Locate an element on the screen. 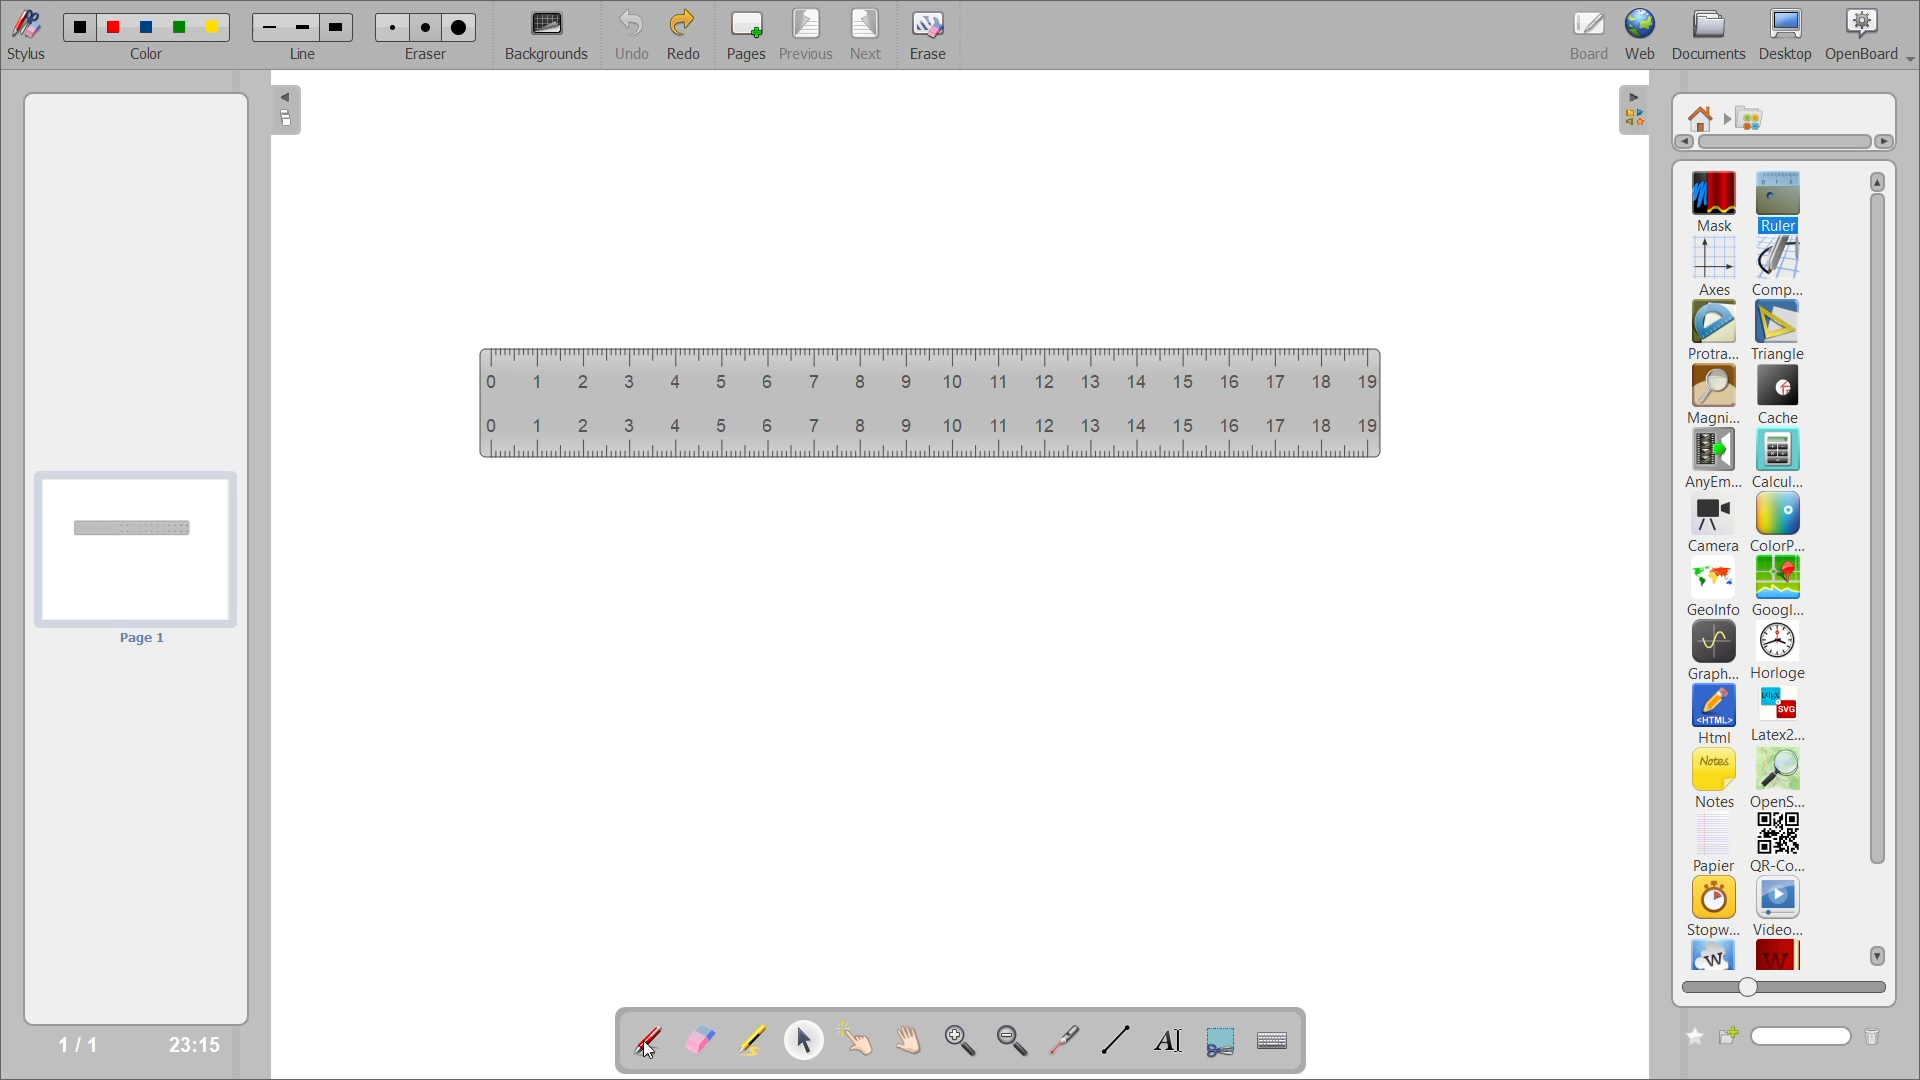  color 1 is located at coordinates (75, 26).